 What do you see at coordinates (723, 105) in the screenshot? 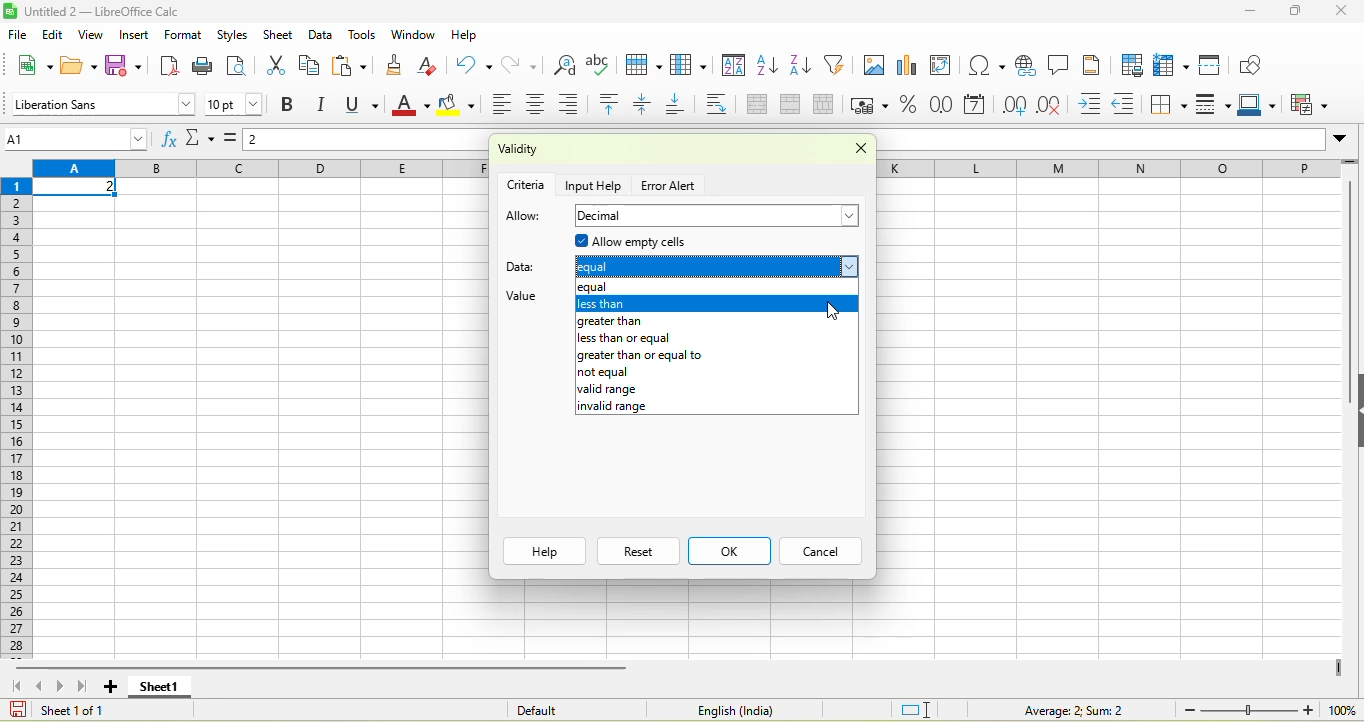
I see `wrap` at bounding box center [723, 105].